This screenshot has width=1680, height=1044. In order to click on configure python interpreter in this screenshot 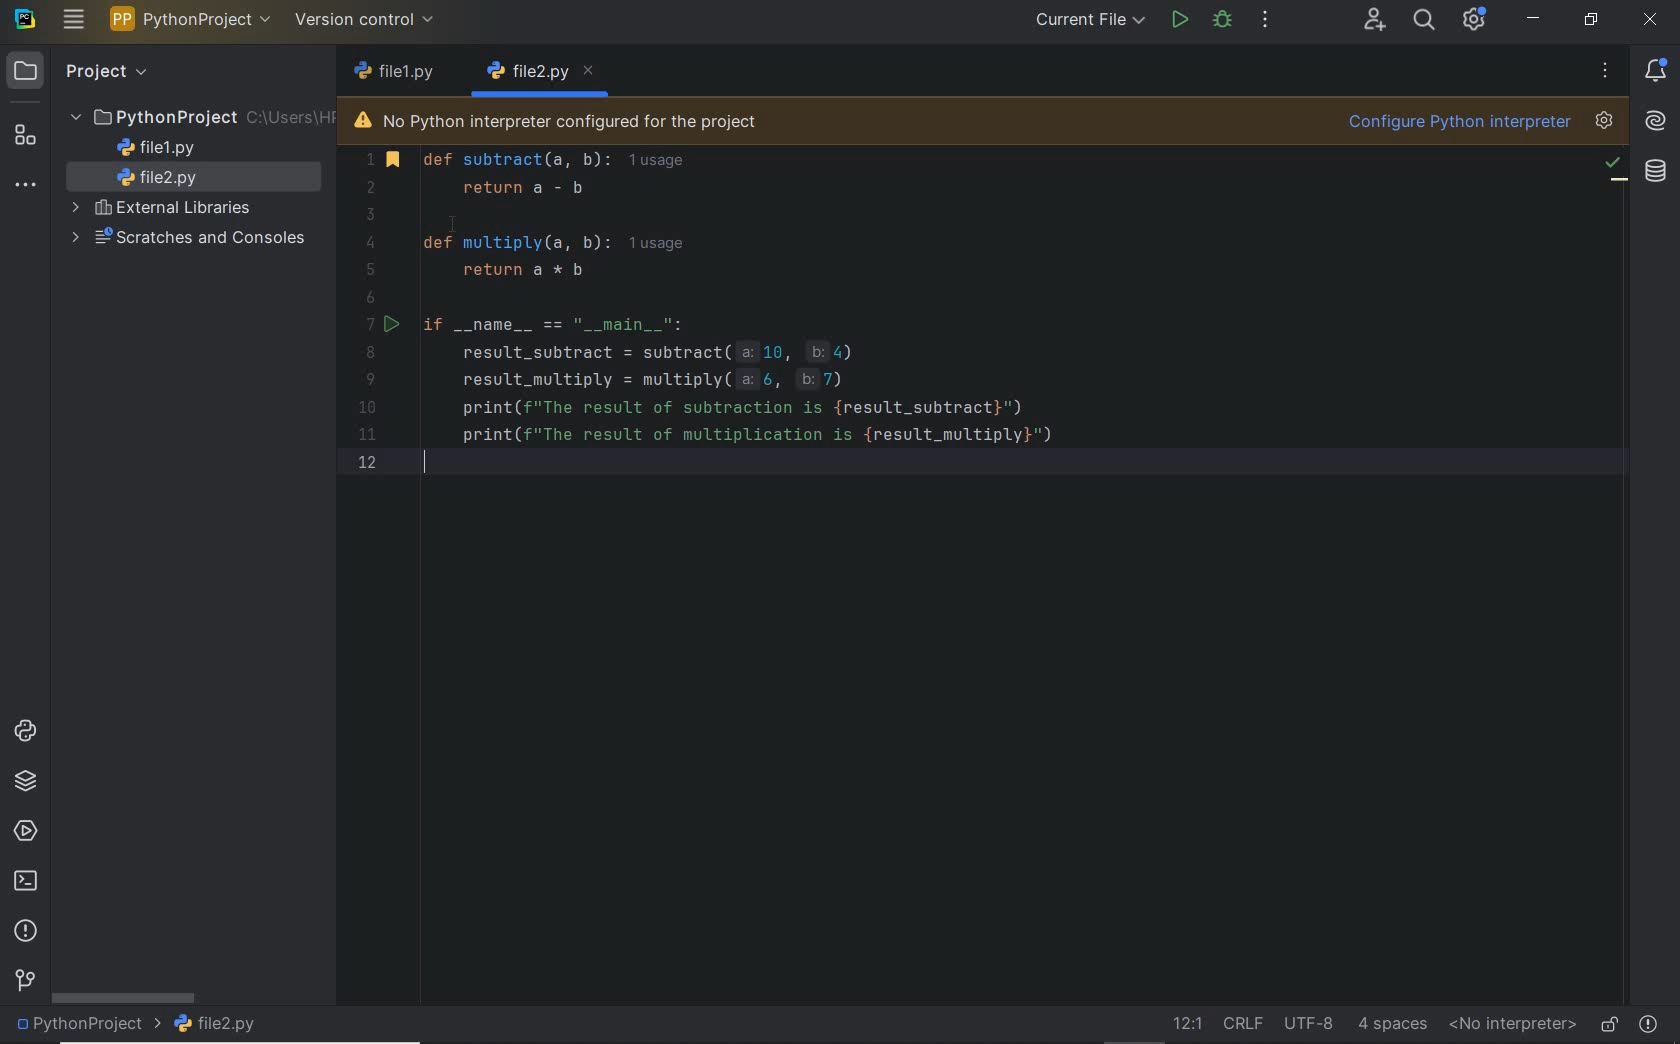, I will do `click(1479, 123)`.